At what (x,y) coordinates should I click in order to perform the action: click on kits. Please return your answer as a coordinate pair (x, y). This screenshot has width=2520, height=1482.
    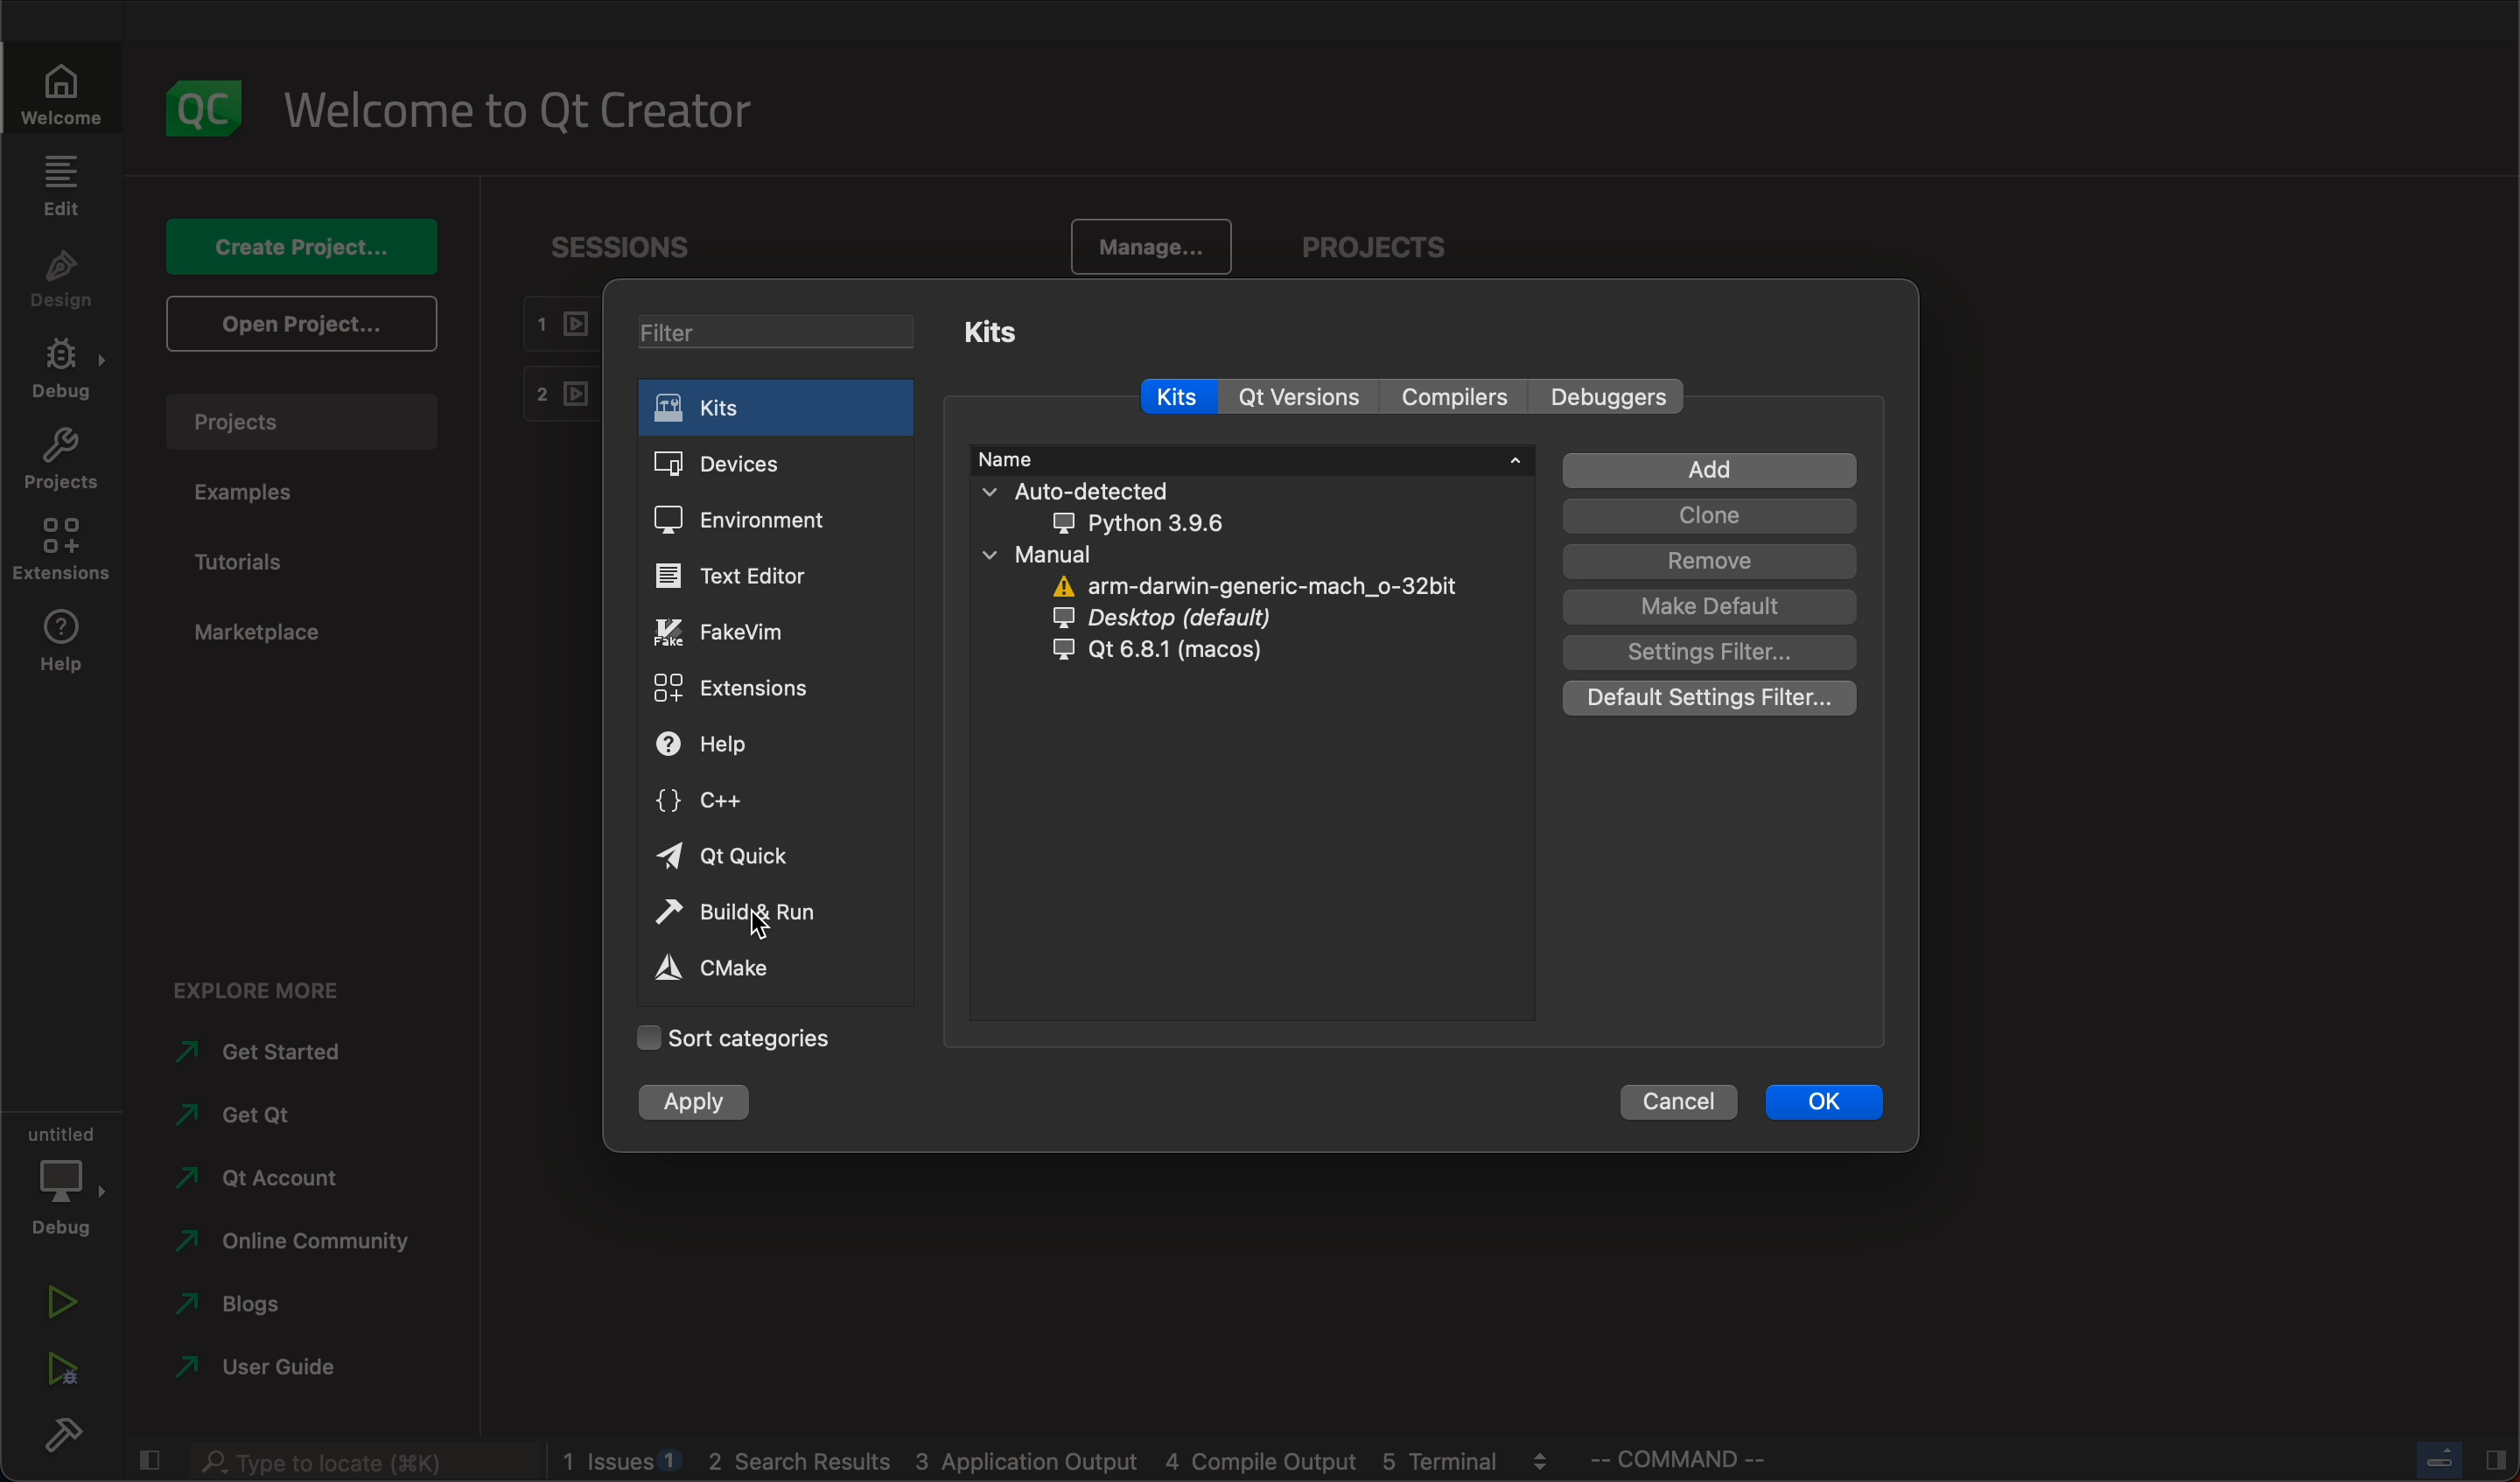
    Looking at the image, I should click on (1007, 333).